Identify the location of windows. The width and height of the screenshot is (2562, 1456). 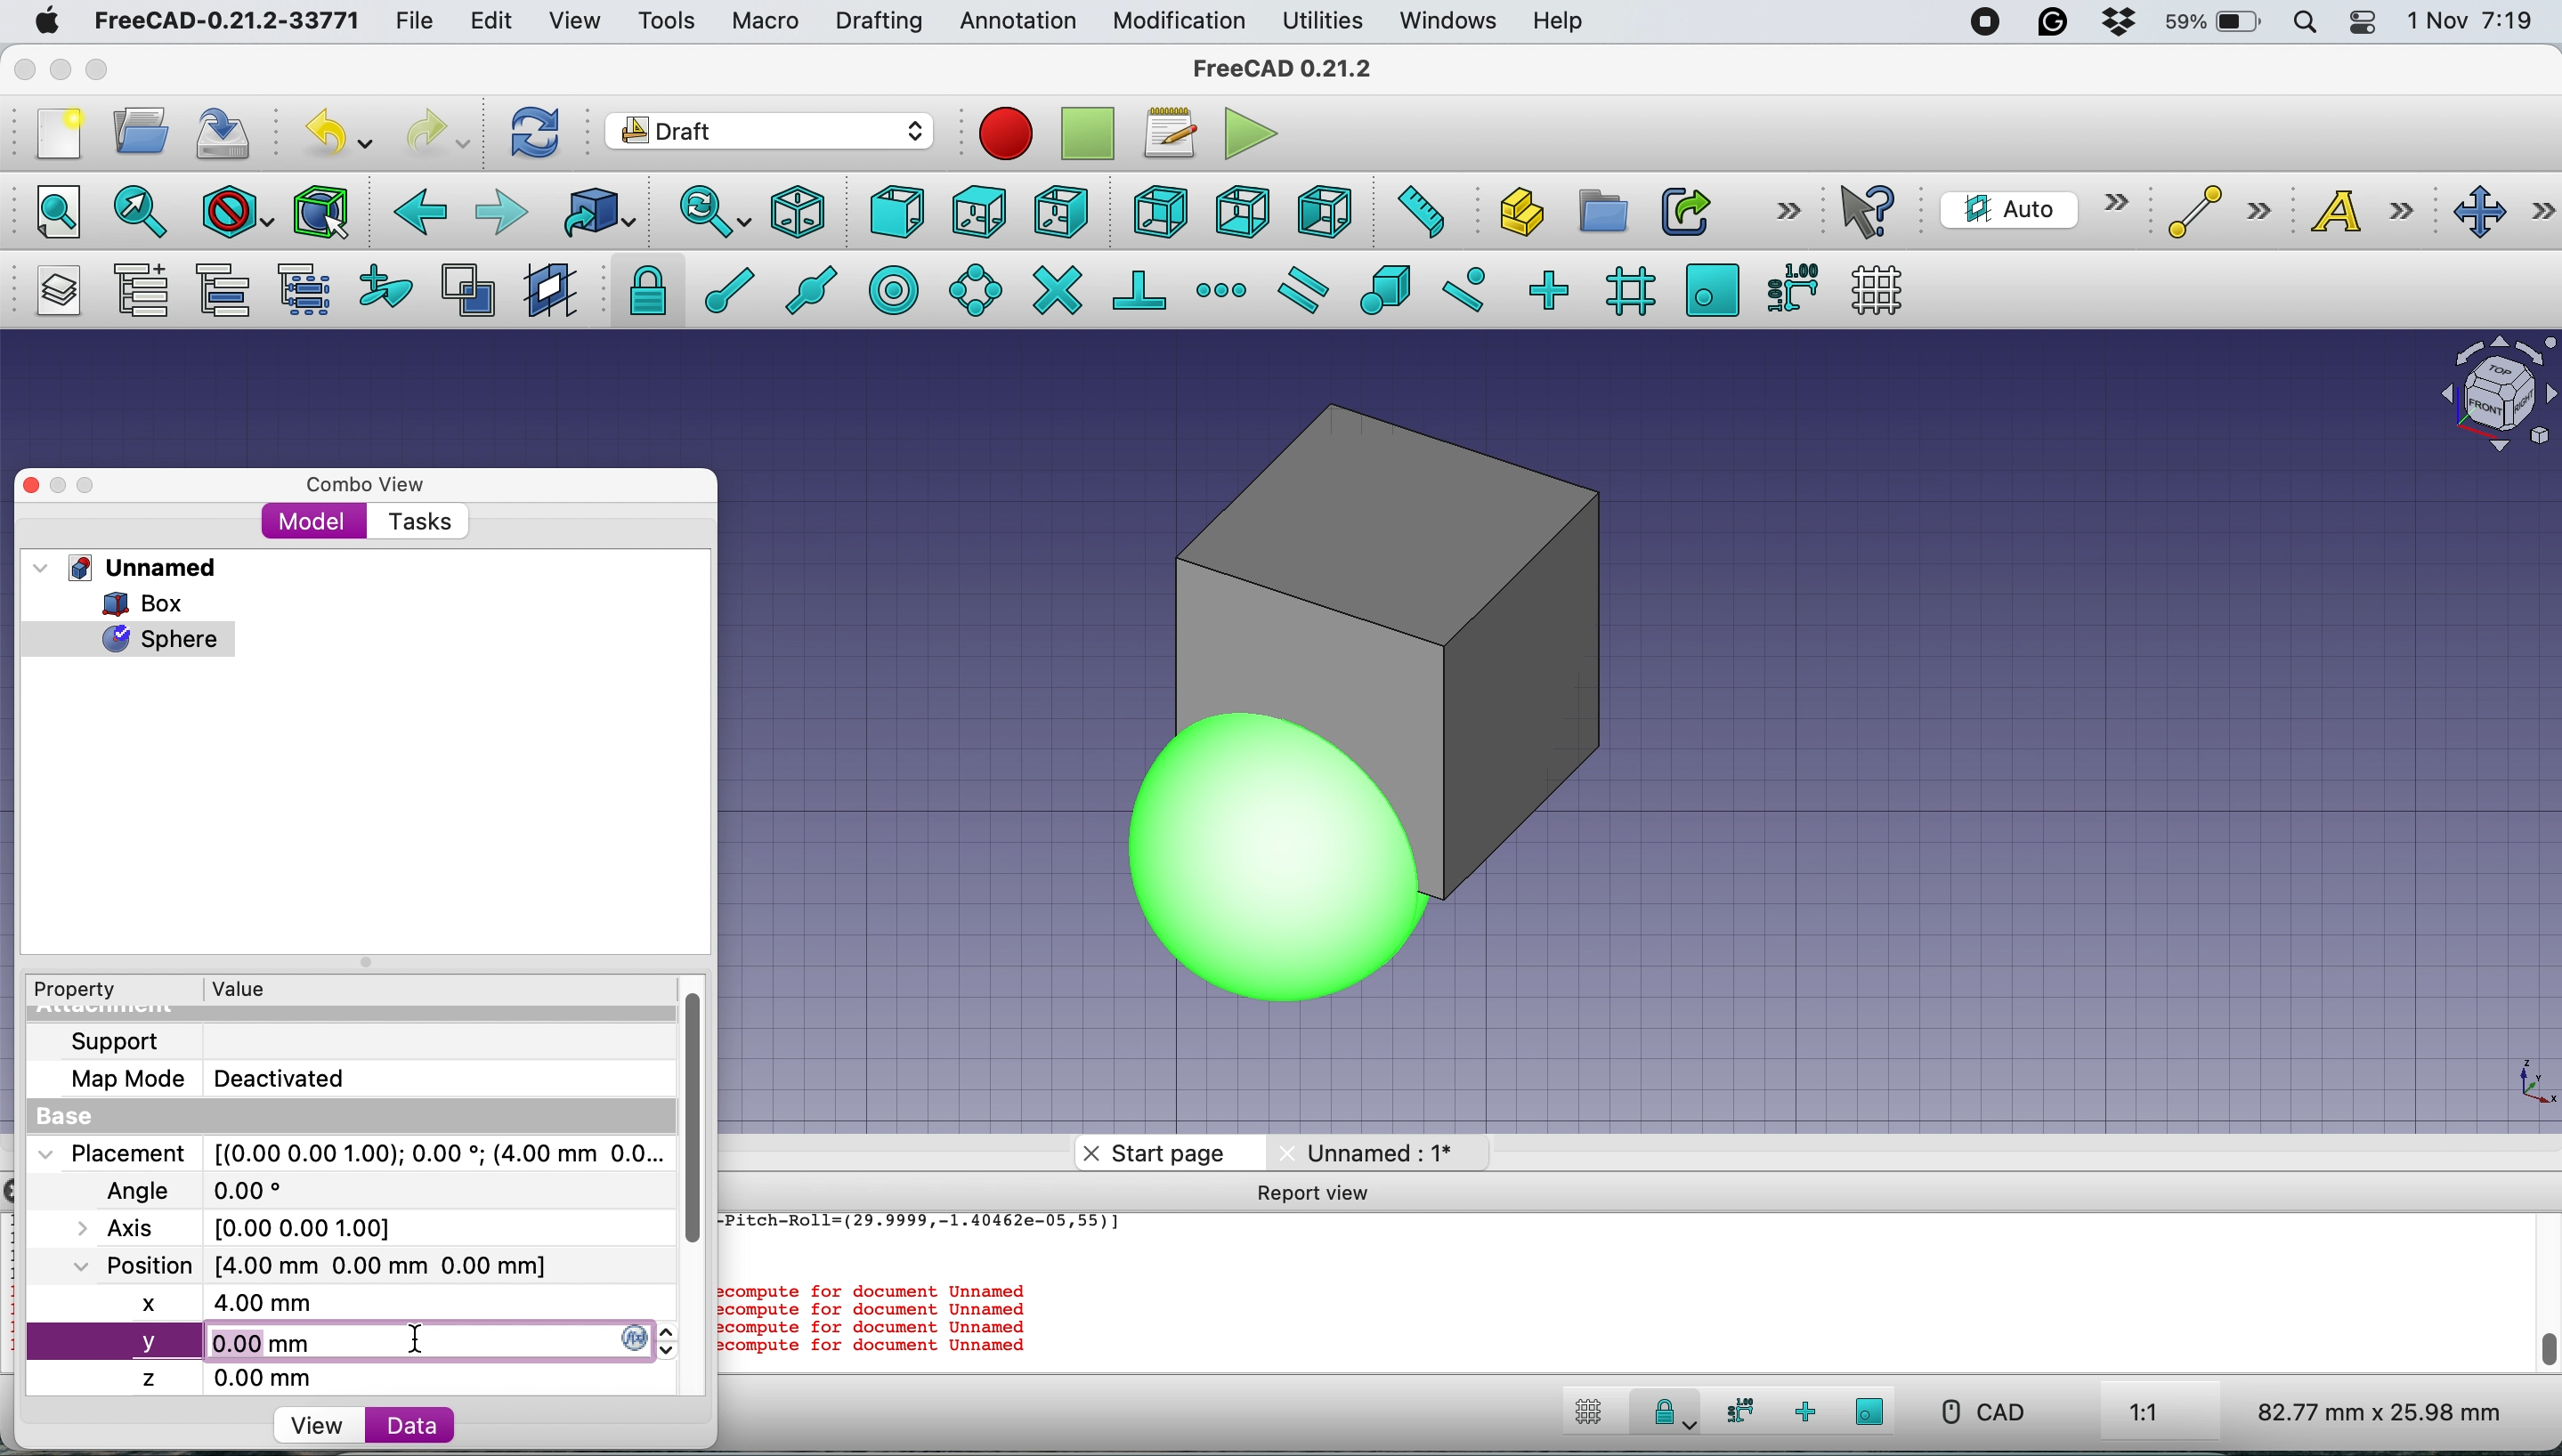
(1451, 21).